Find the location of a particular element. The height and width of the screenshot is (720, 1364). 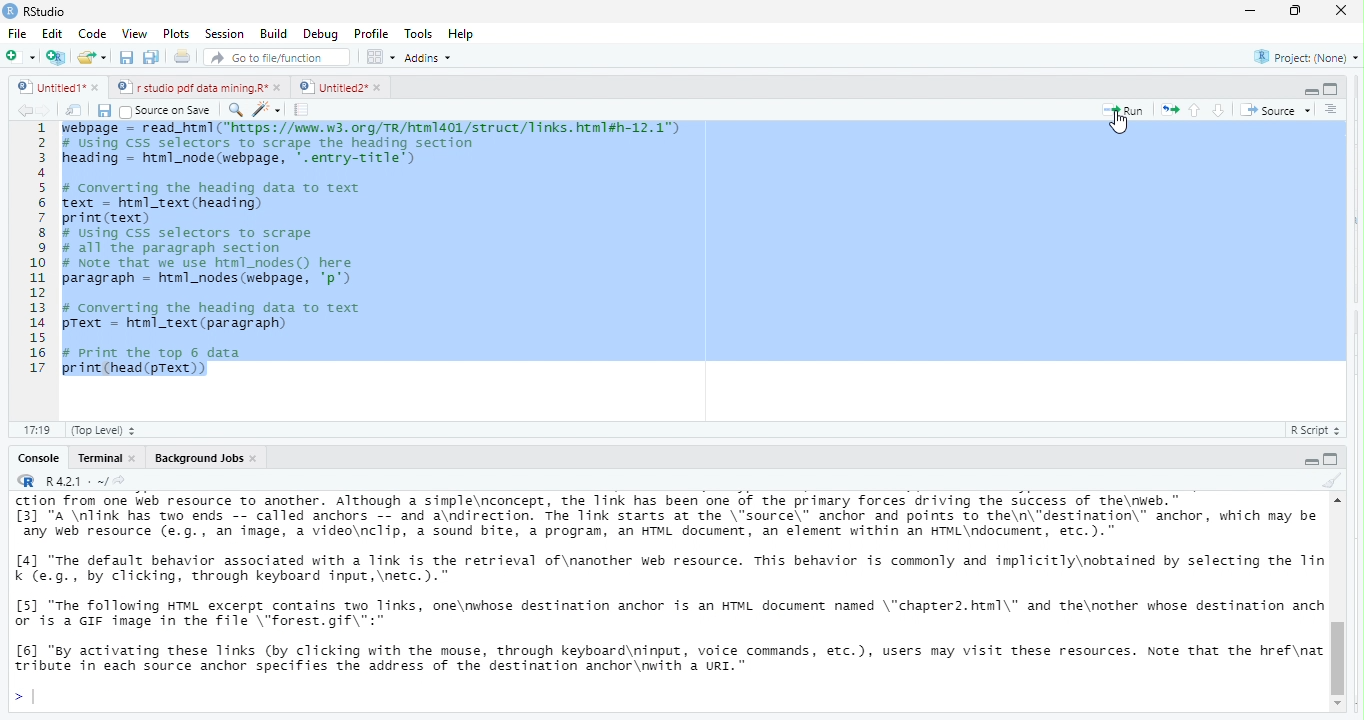

Help is located at coordinates (462, 34).